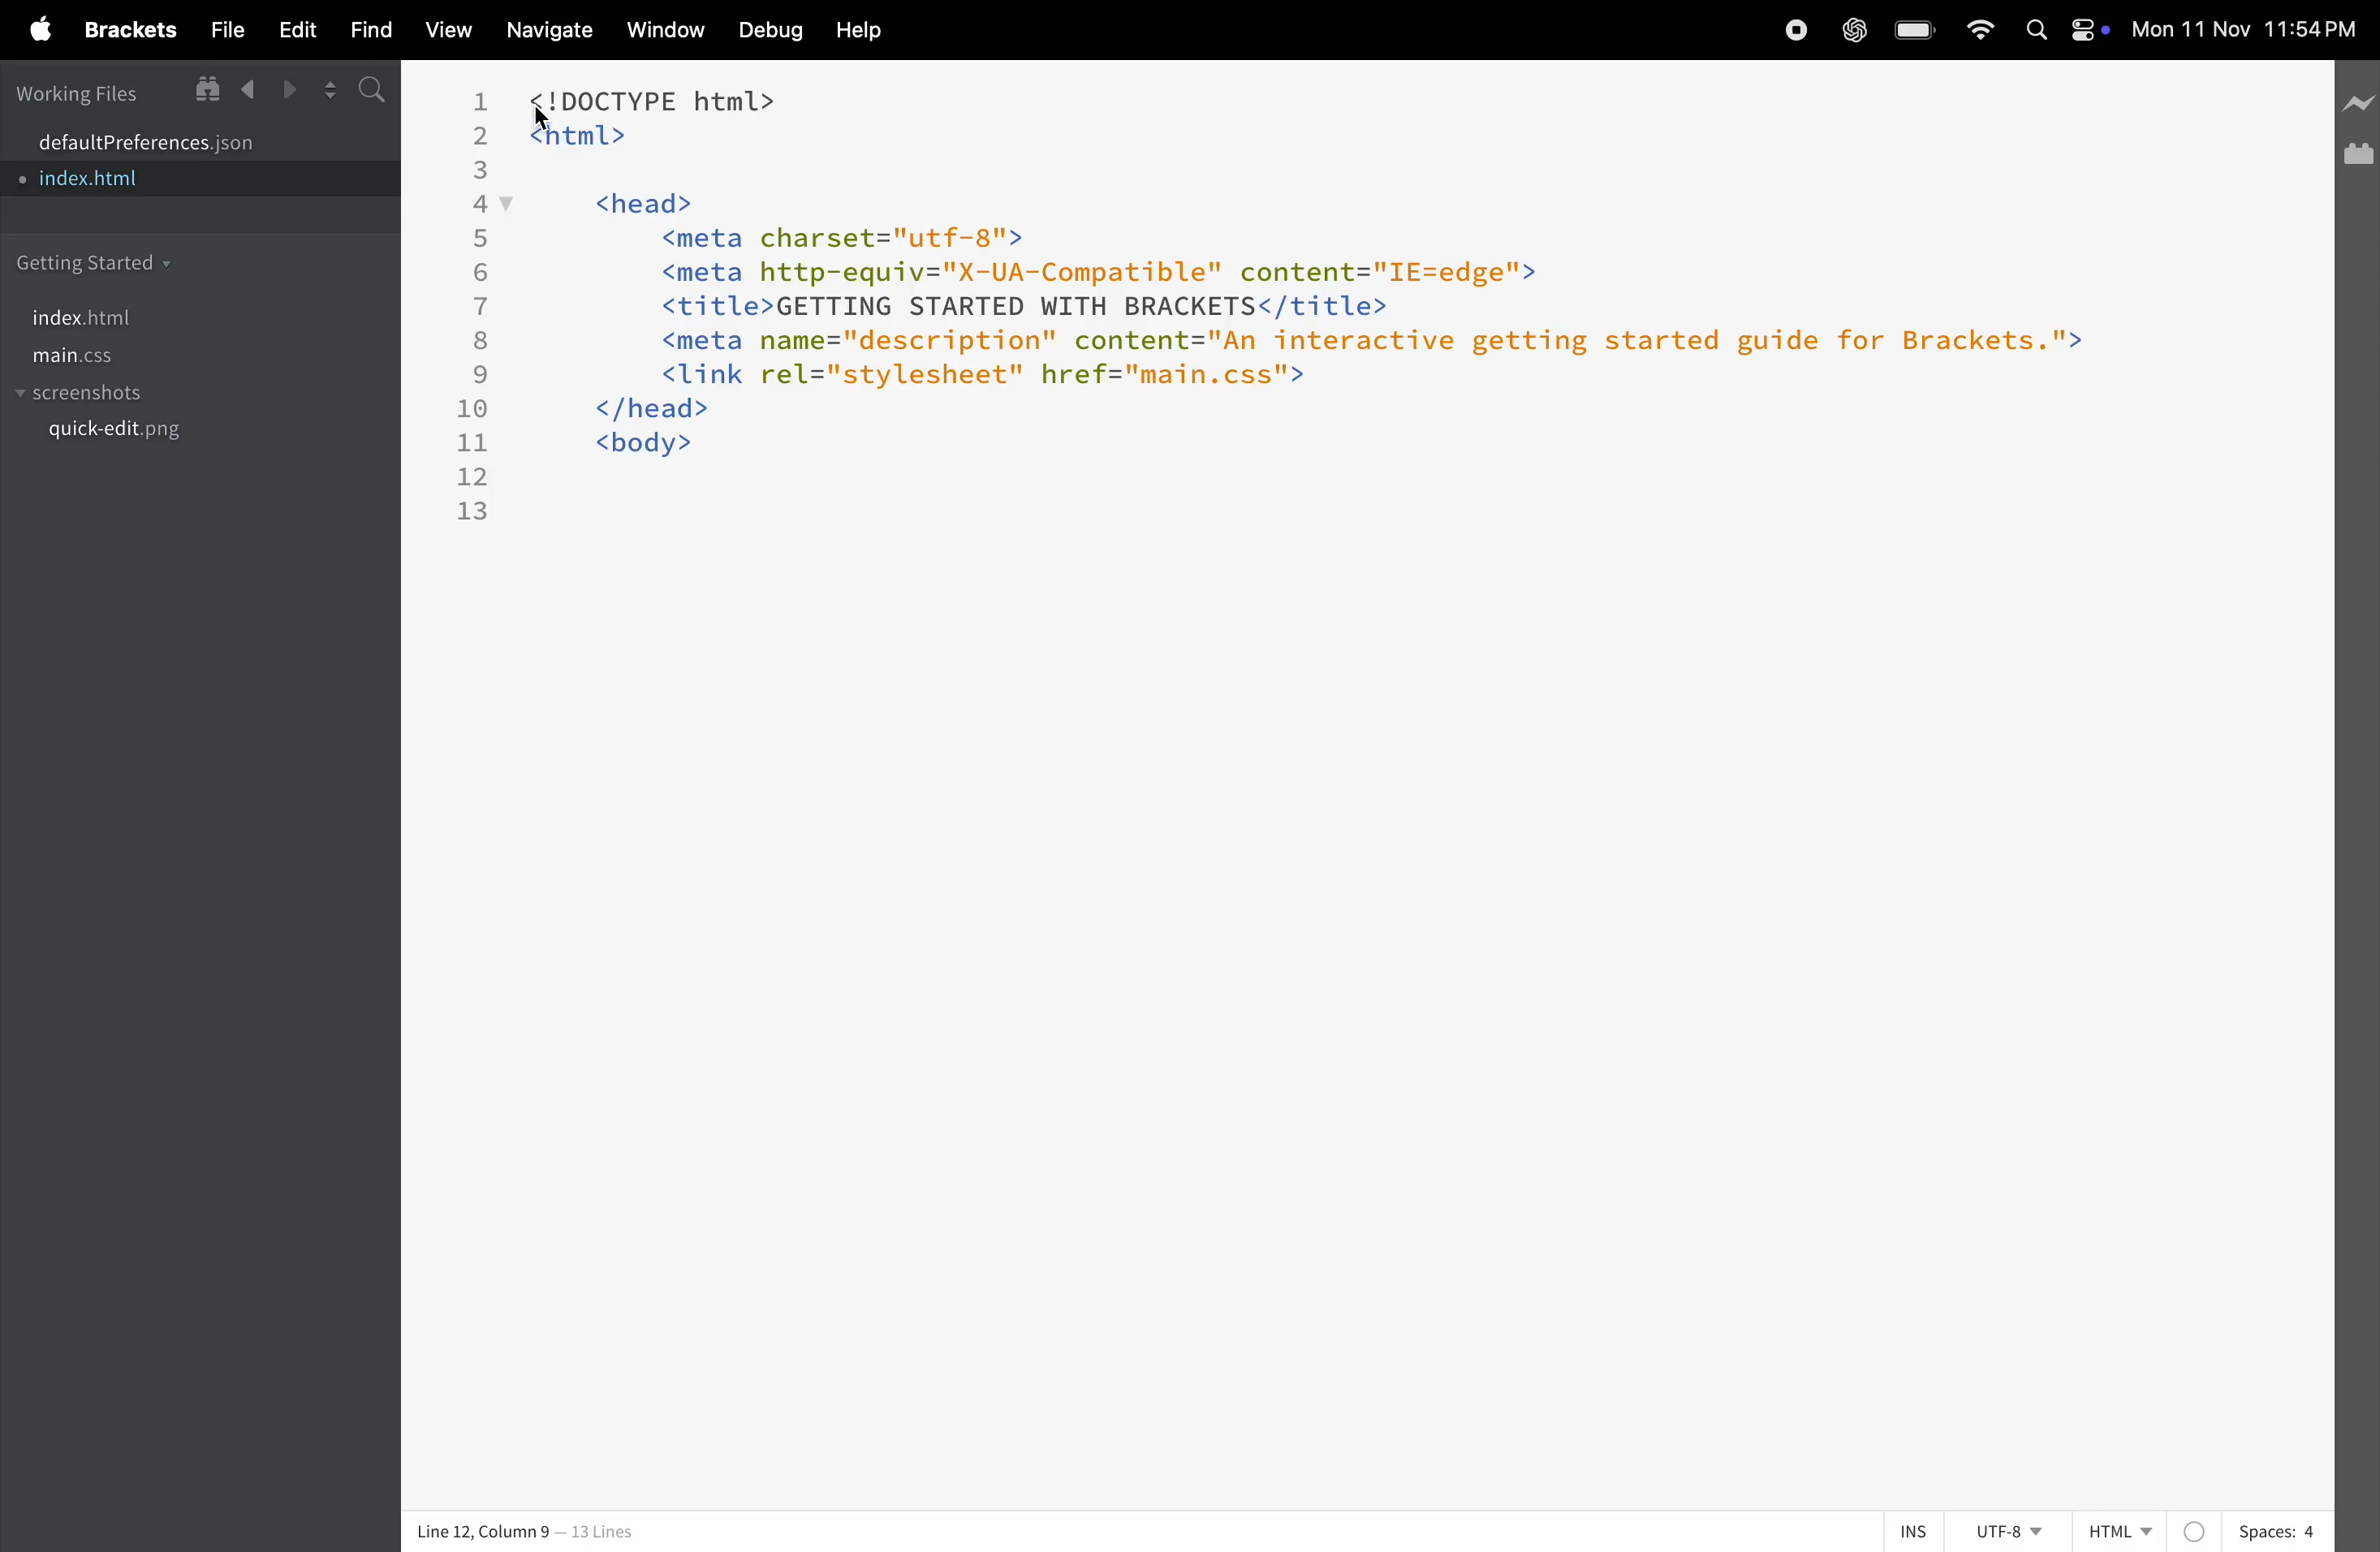  Describe the element at coordinates (479, 206) in the screenshot. I see `4` at that location.